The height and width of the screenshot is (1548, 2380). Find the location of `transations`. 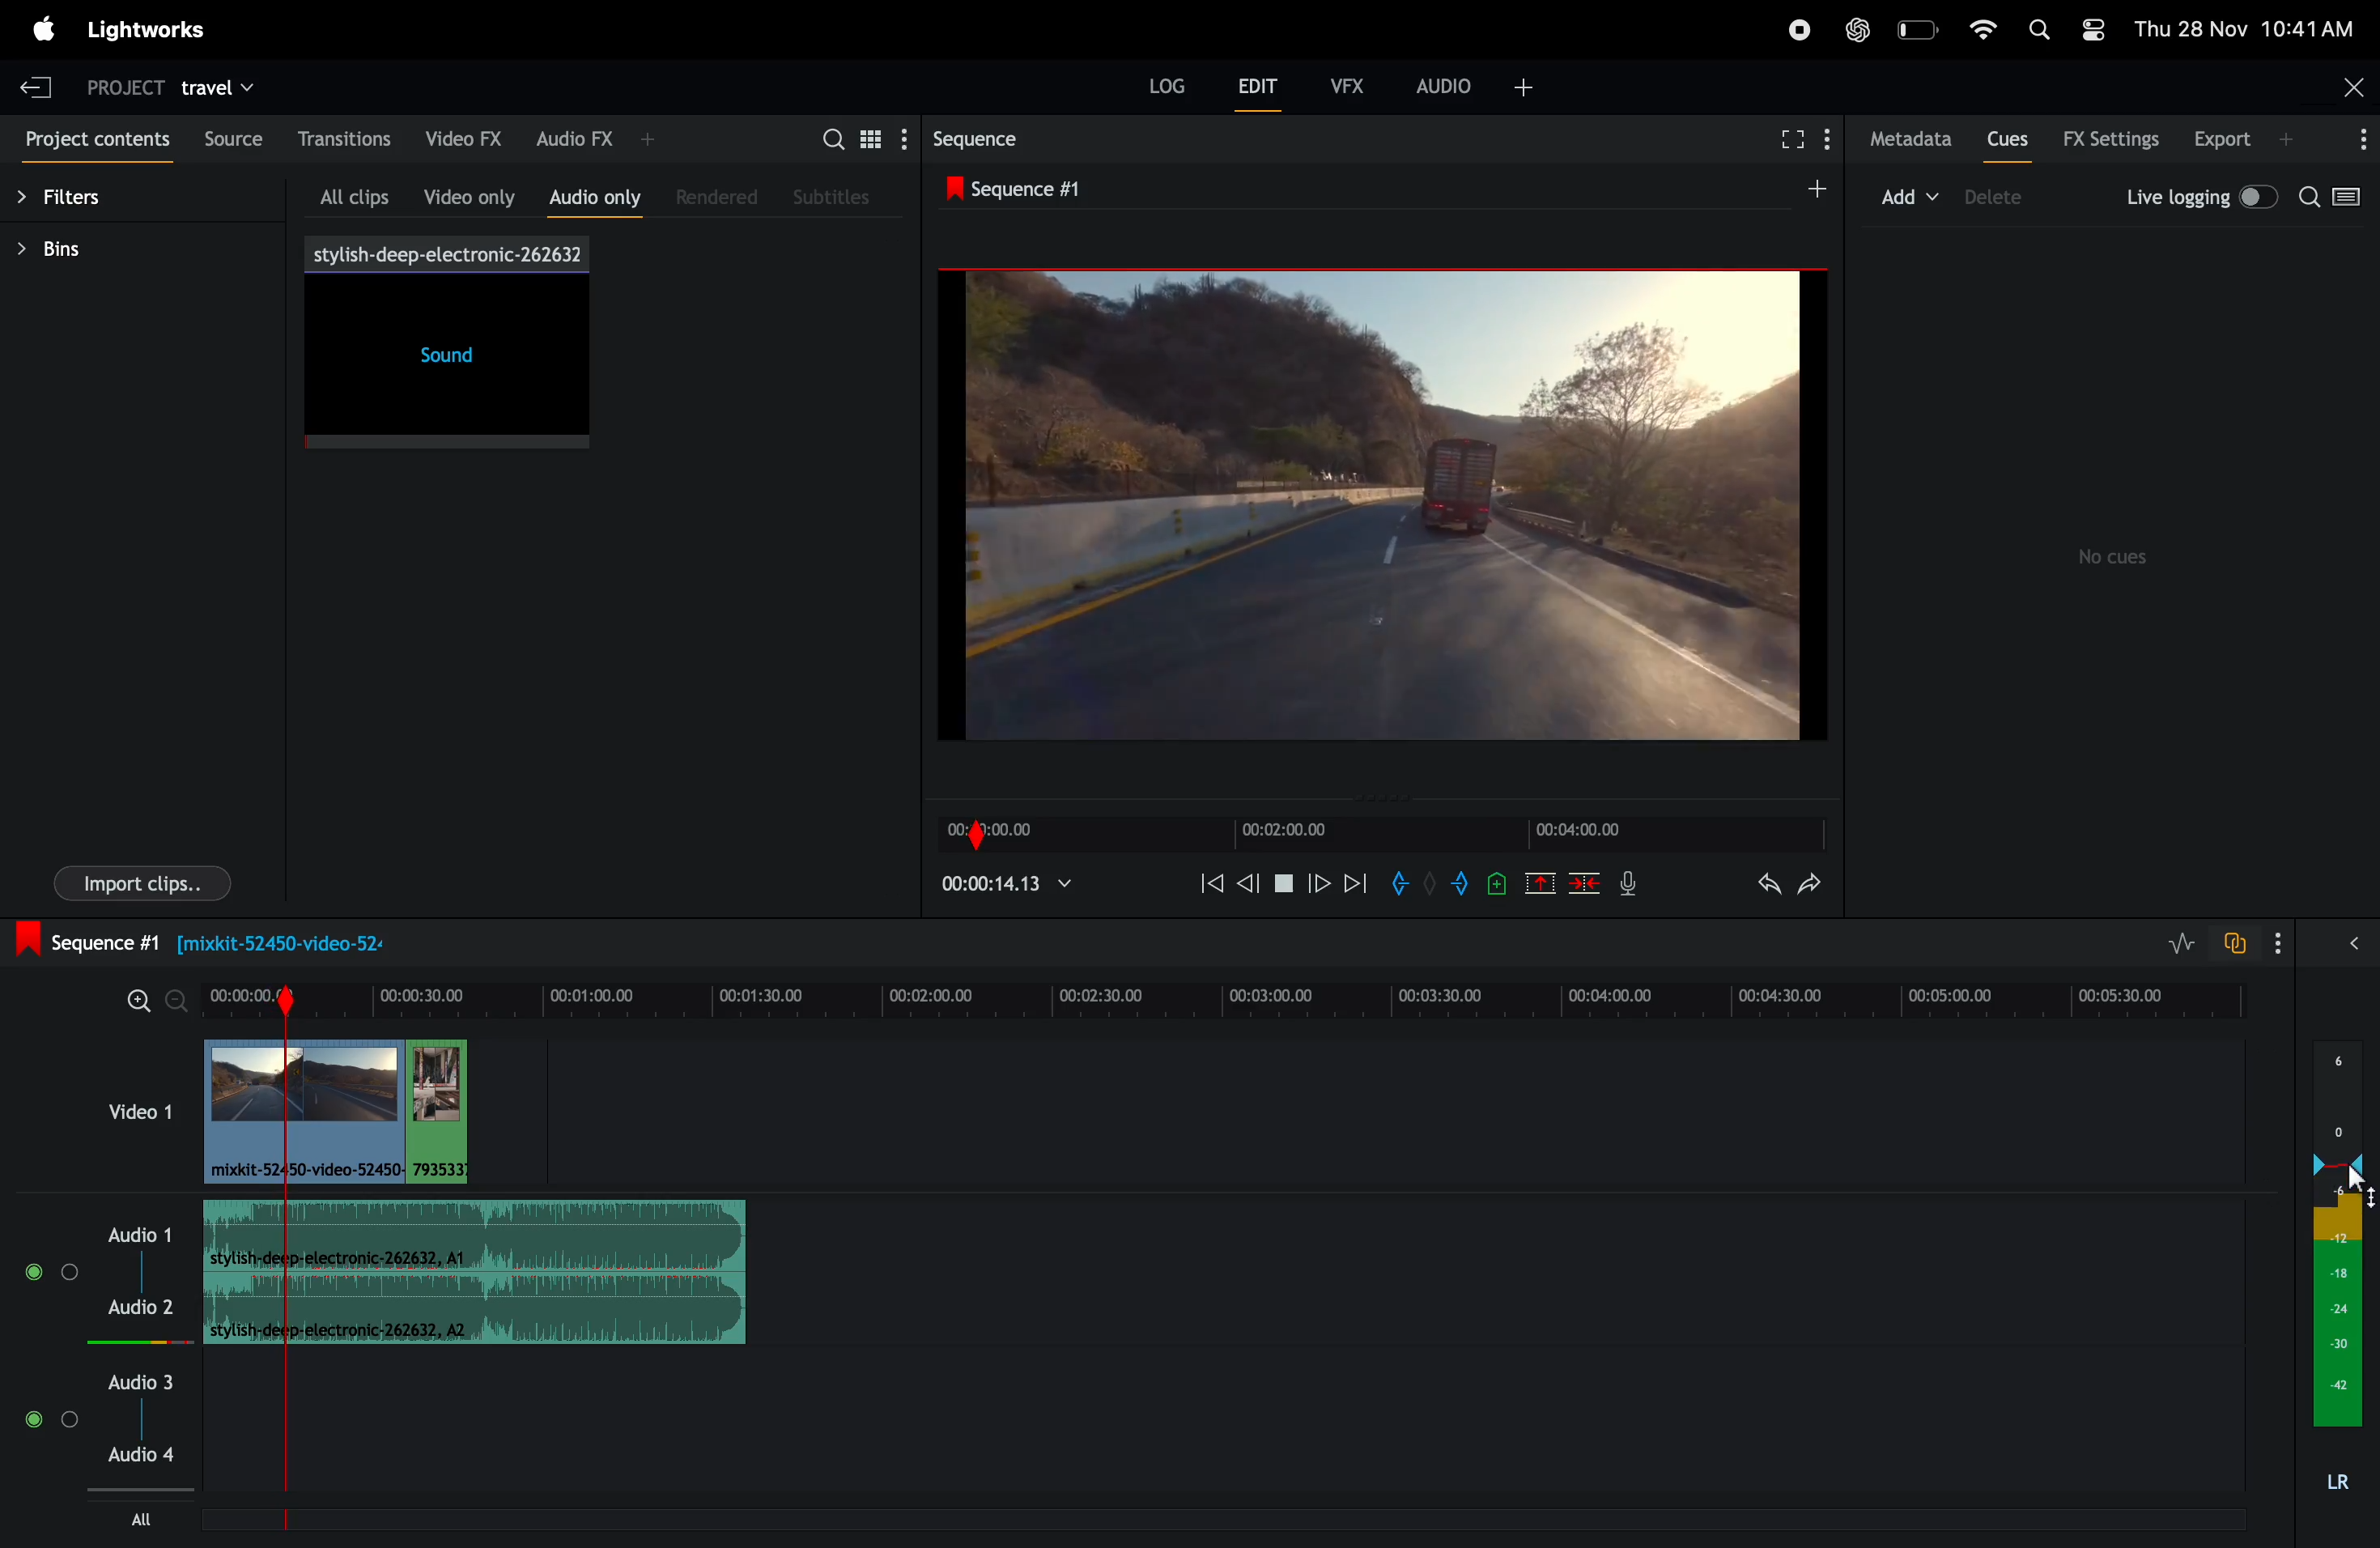

transations is located at coordinates (341, 137).